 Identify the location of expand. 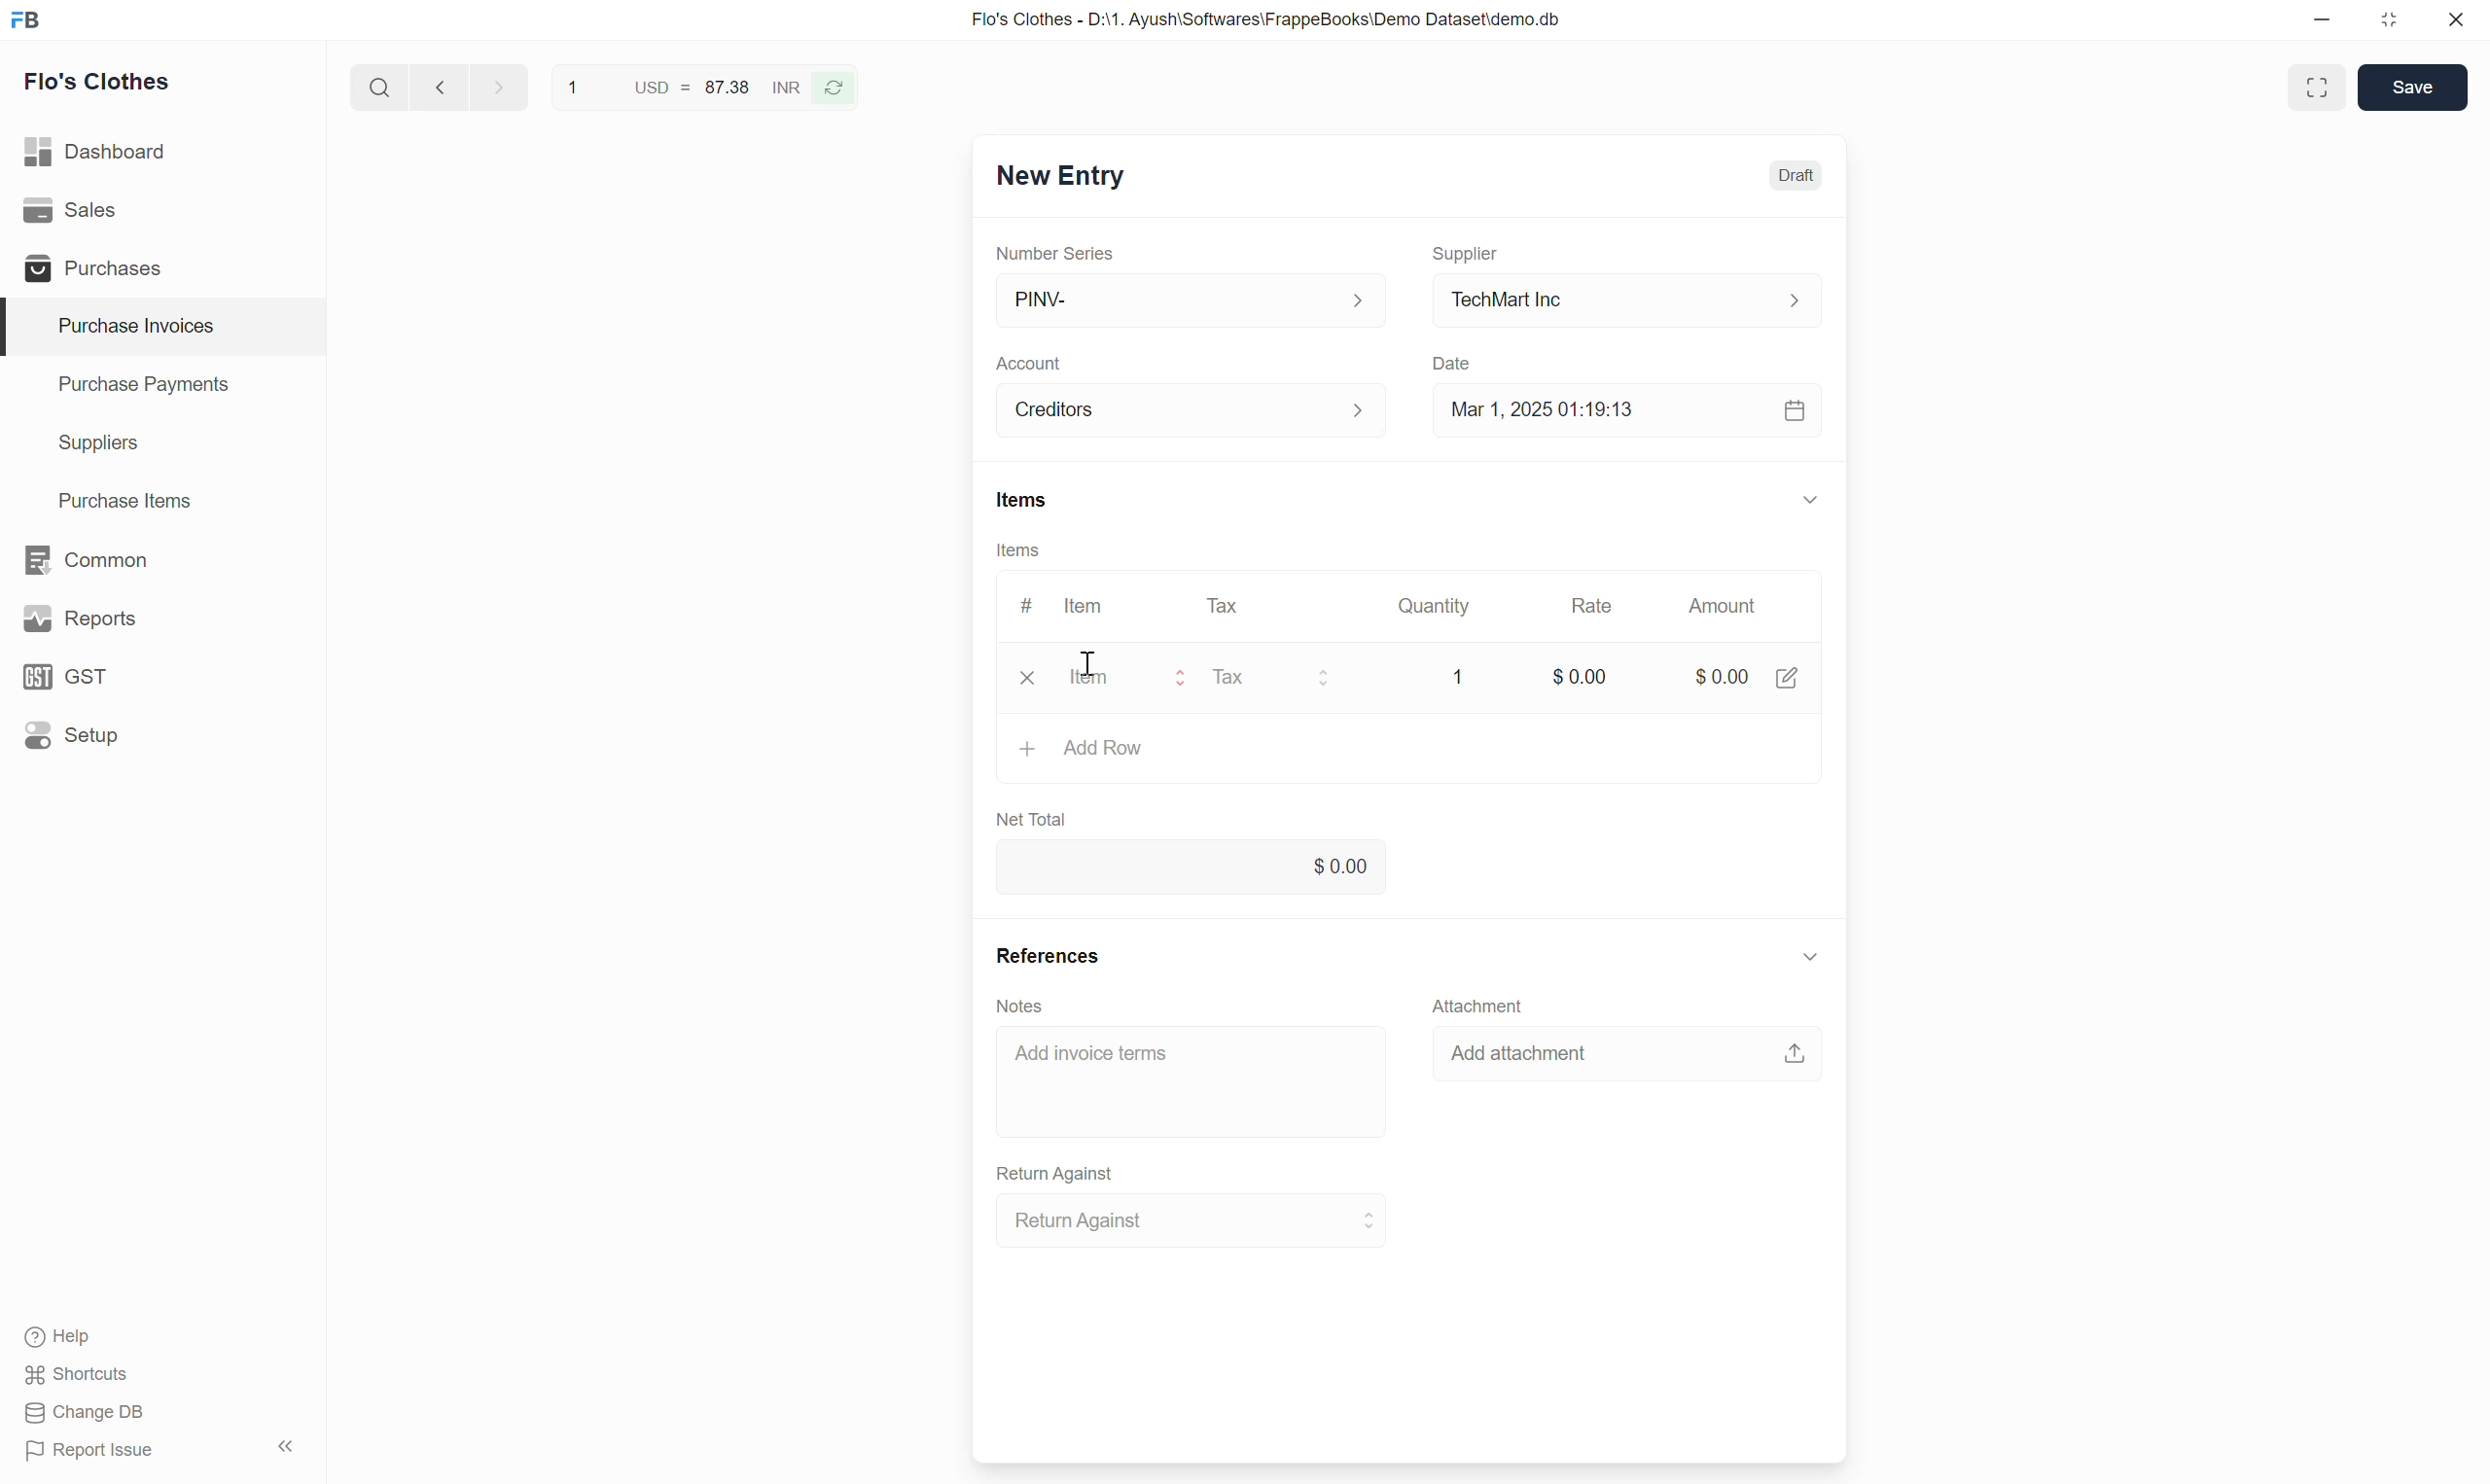
(1811, 498).